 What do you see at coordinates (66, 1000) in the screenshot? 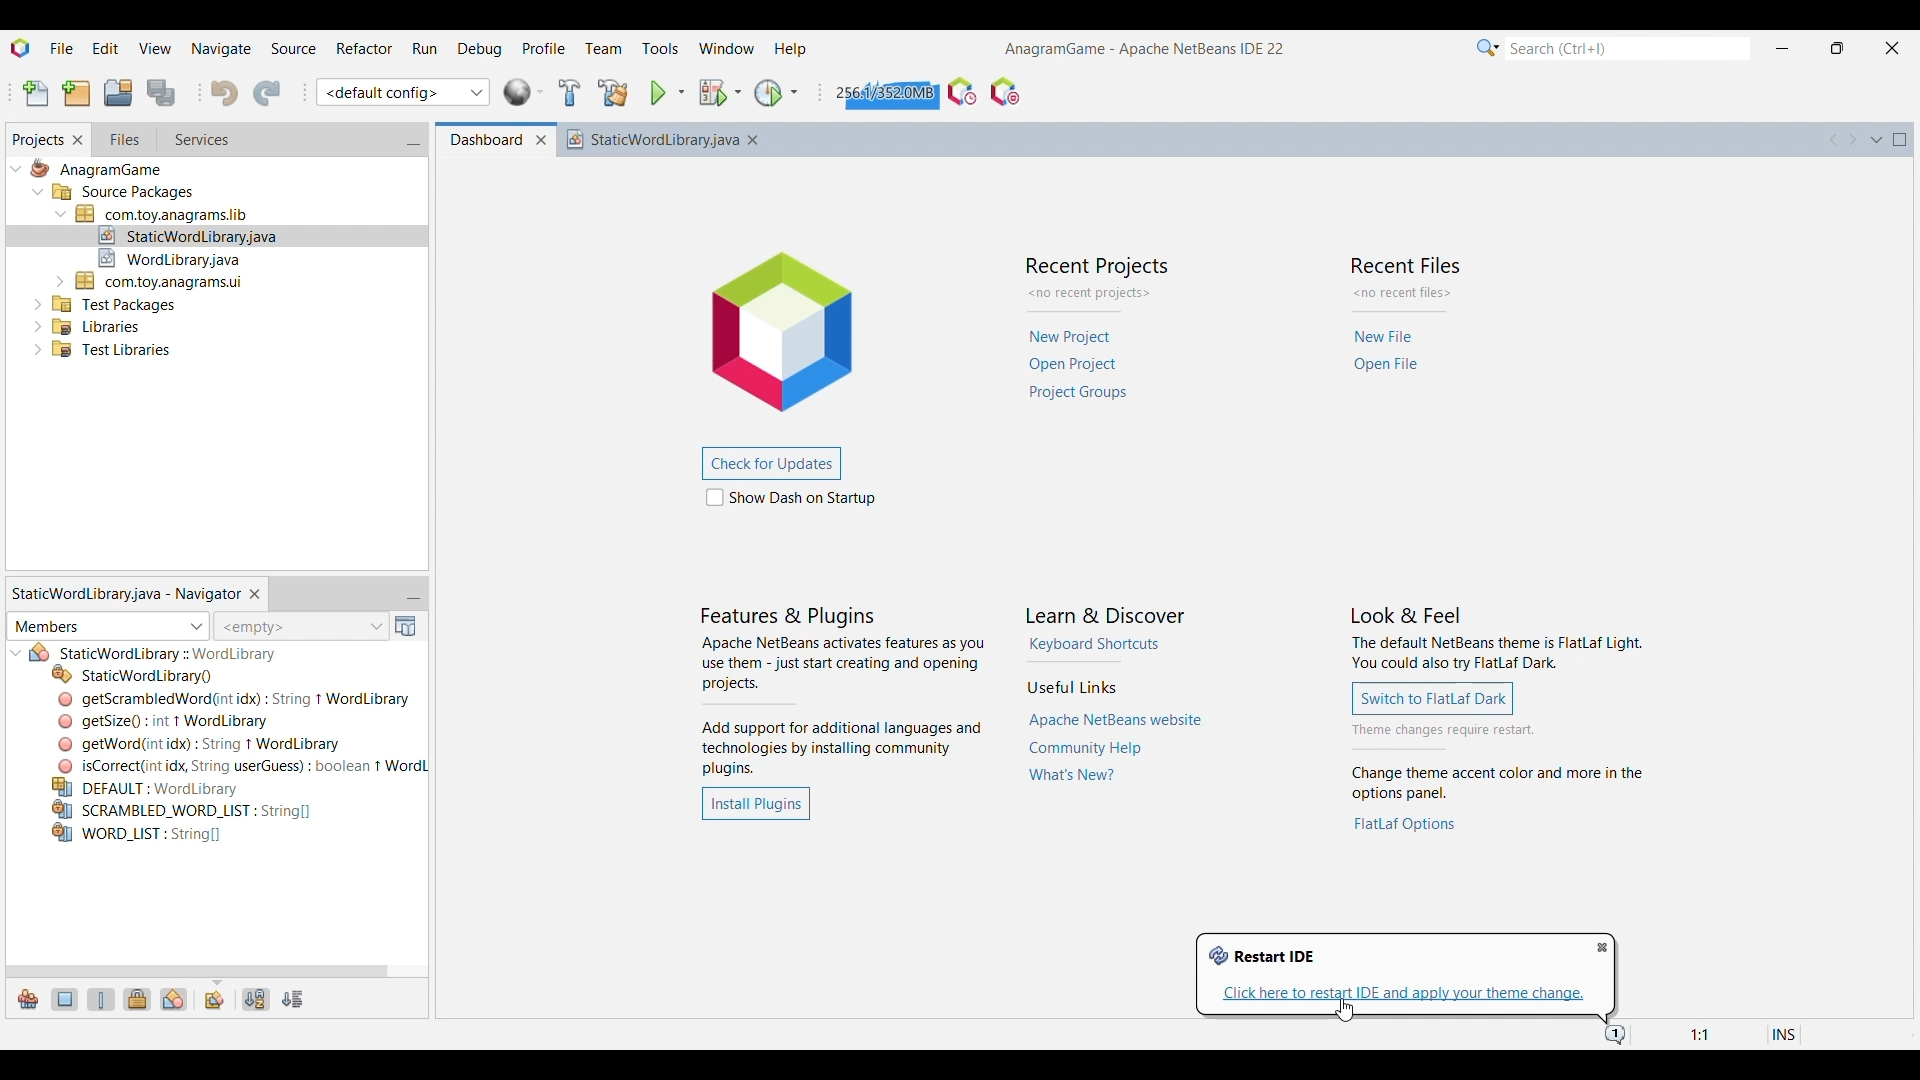
I see `Show fields` at bounding box center [66, 1000].